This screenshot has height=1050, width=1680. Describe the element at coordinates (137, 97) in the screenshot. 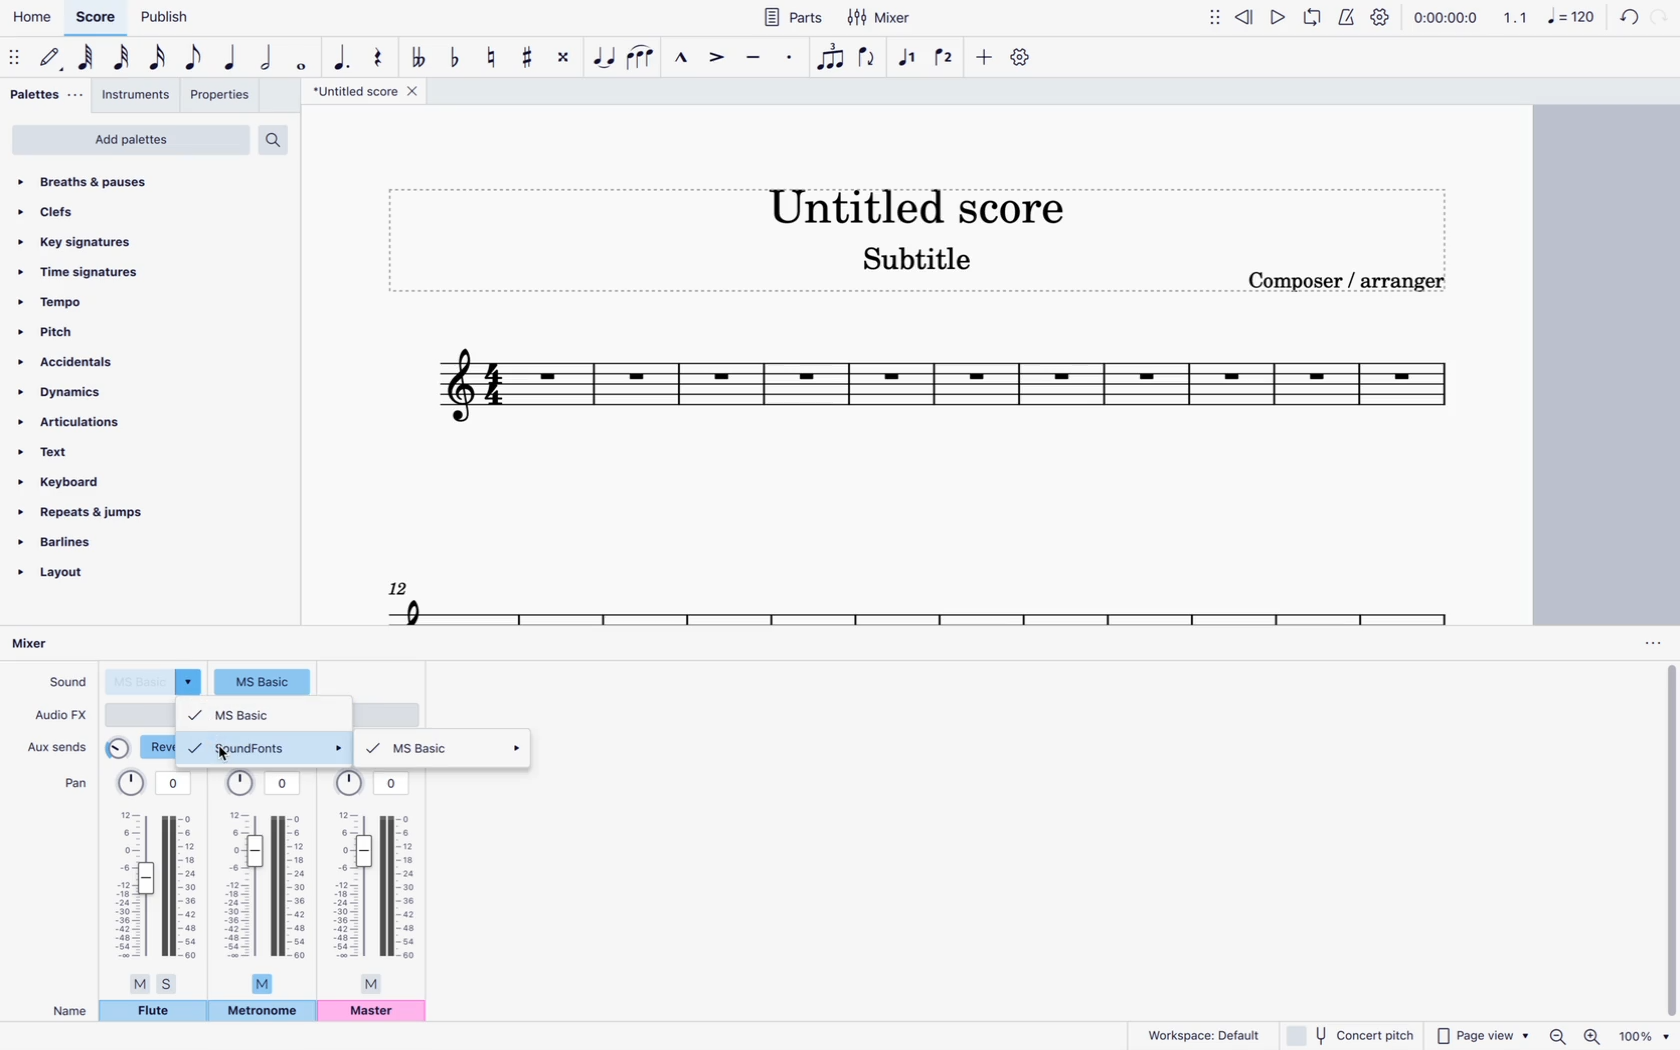

I see `instruments` at that location.